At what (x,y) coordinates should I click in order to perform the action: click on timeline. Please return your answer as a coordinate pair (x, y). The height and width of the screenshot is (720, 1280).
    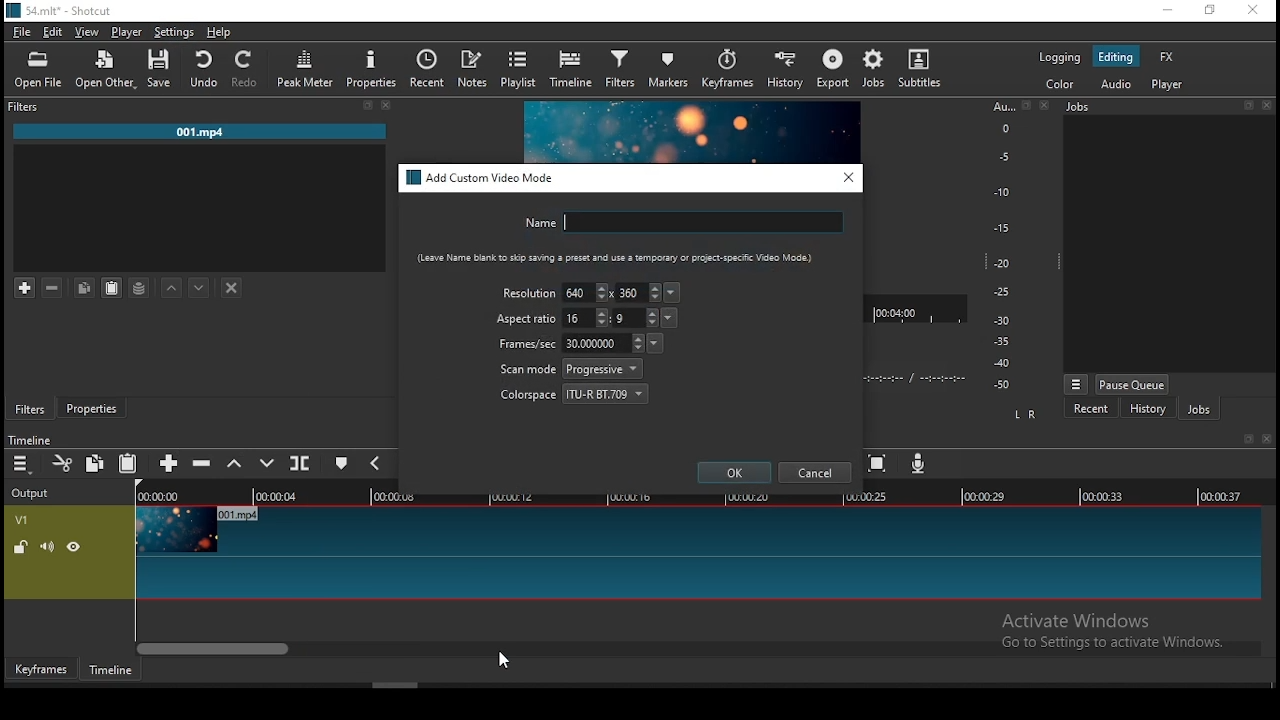
    Looking at the image, I should click on (573, 69).